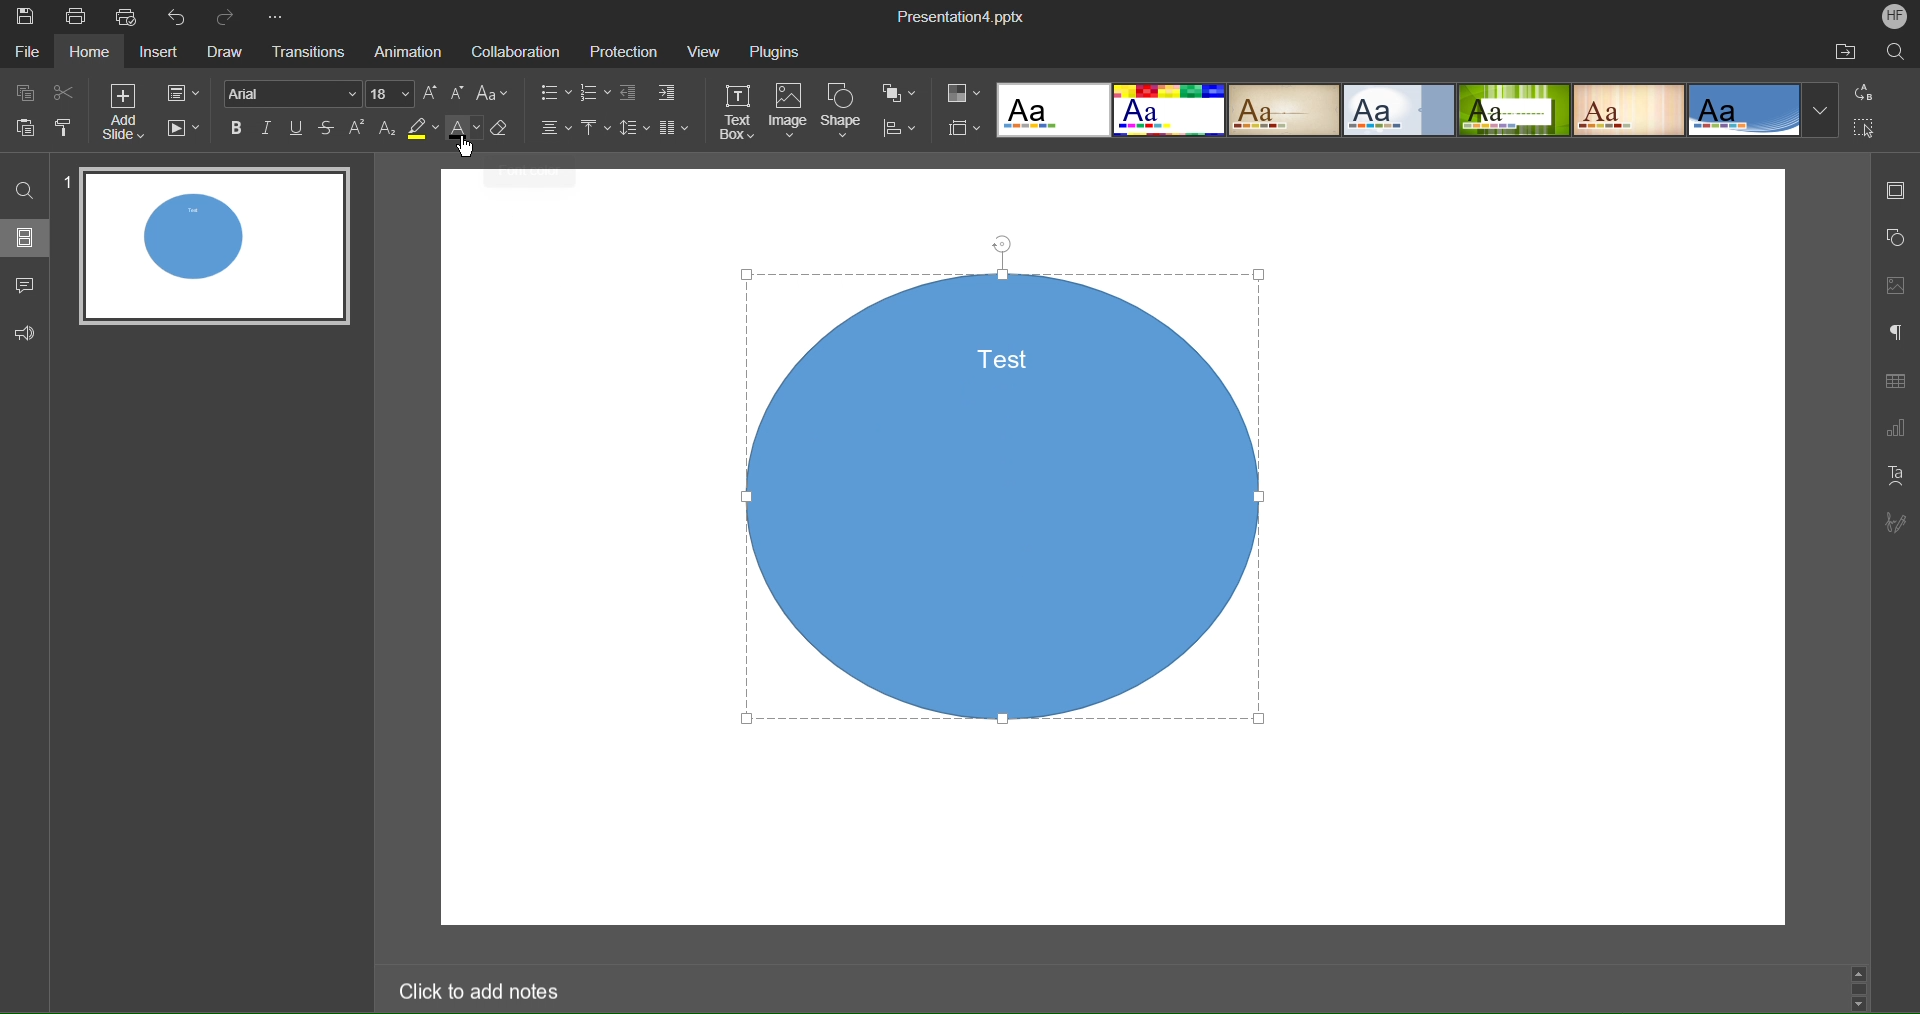 The width and height of the screenshot is (1920, 1014). I want to click on Home, so click(88, 54).